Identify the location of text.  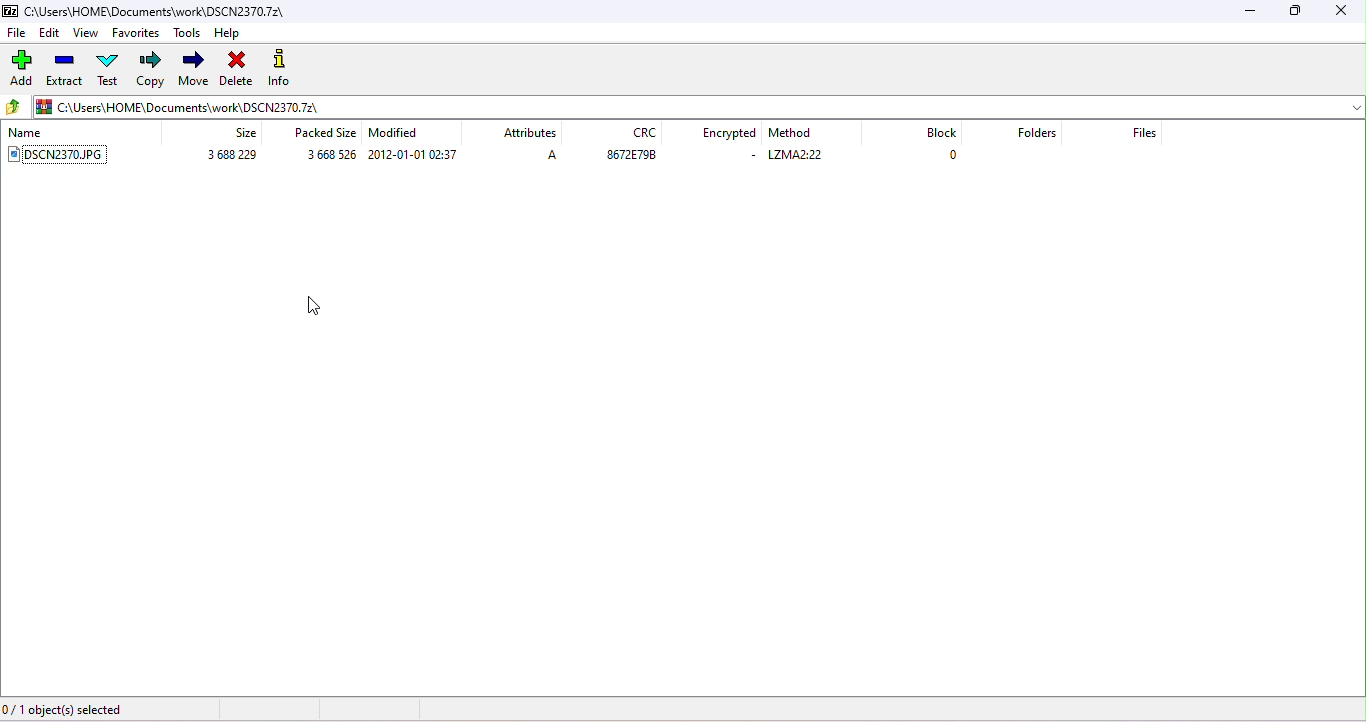
(800, 157).